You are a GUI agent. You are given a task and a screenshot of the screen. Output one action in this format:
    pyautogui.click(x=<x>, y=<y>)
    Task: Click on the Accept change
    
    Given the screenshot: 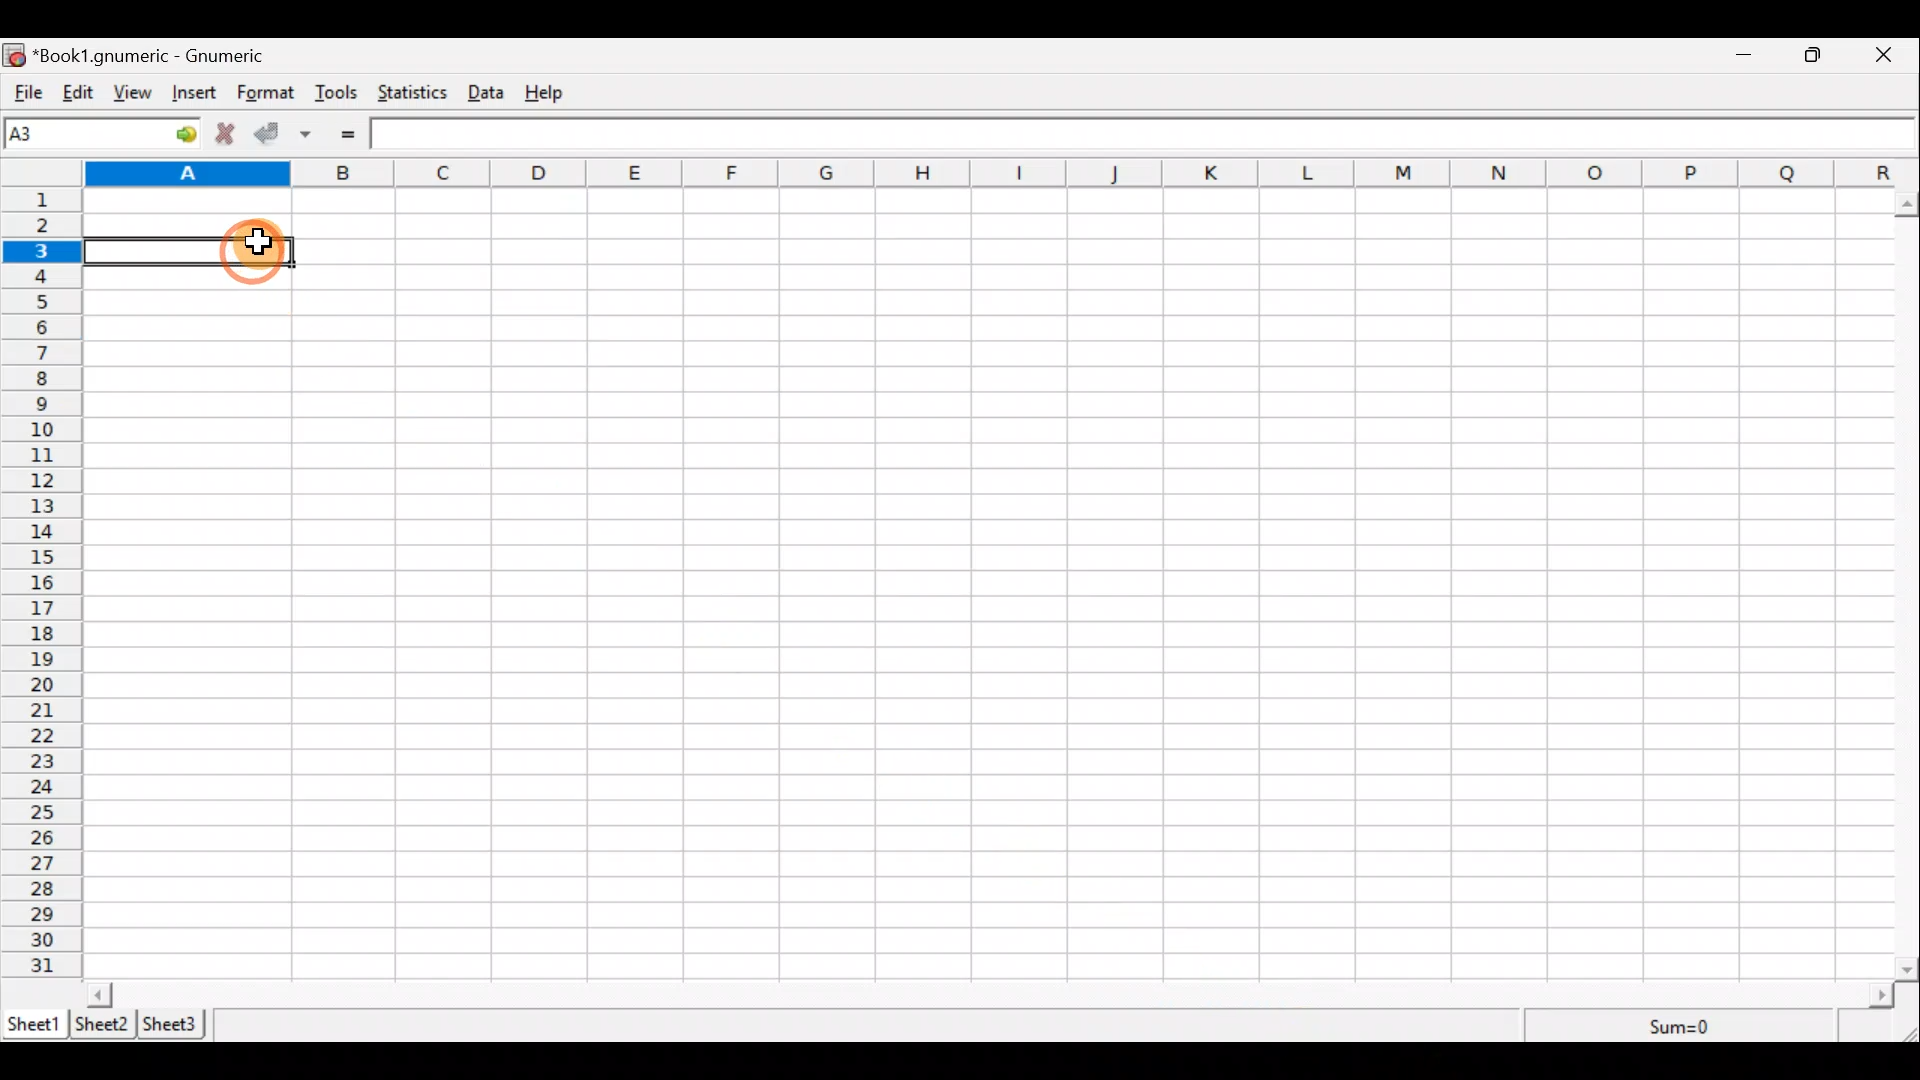 What is the action you would take?
    pyautogui.click(x=272, y=135)
    